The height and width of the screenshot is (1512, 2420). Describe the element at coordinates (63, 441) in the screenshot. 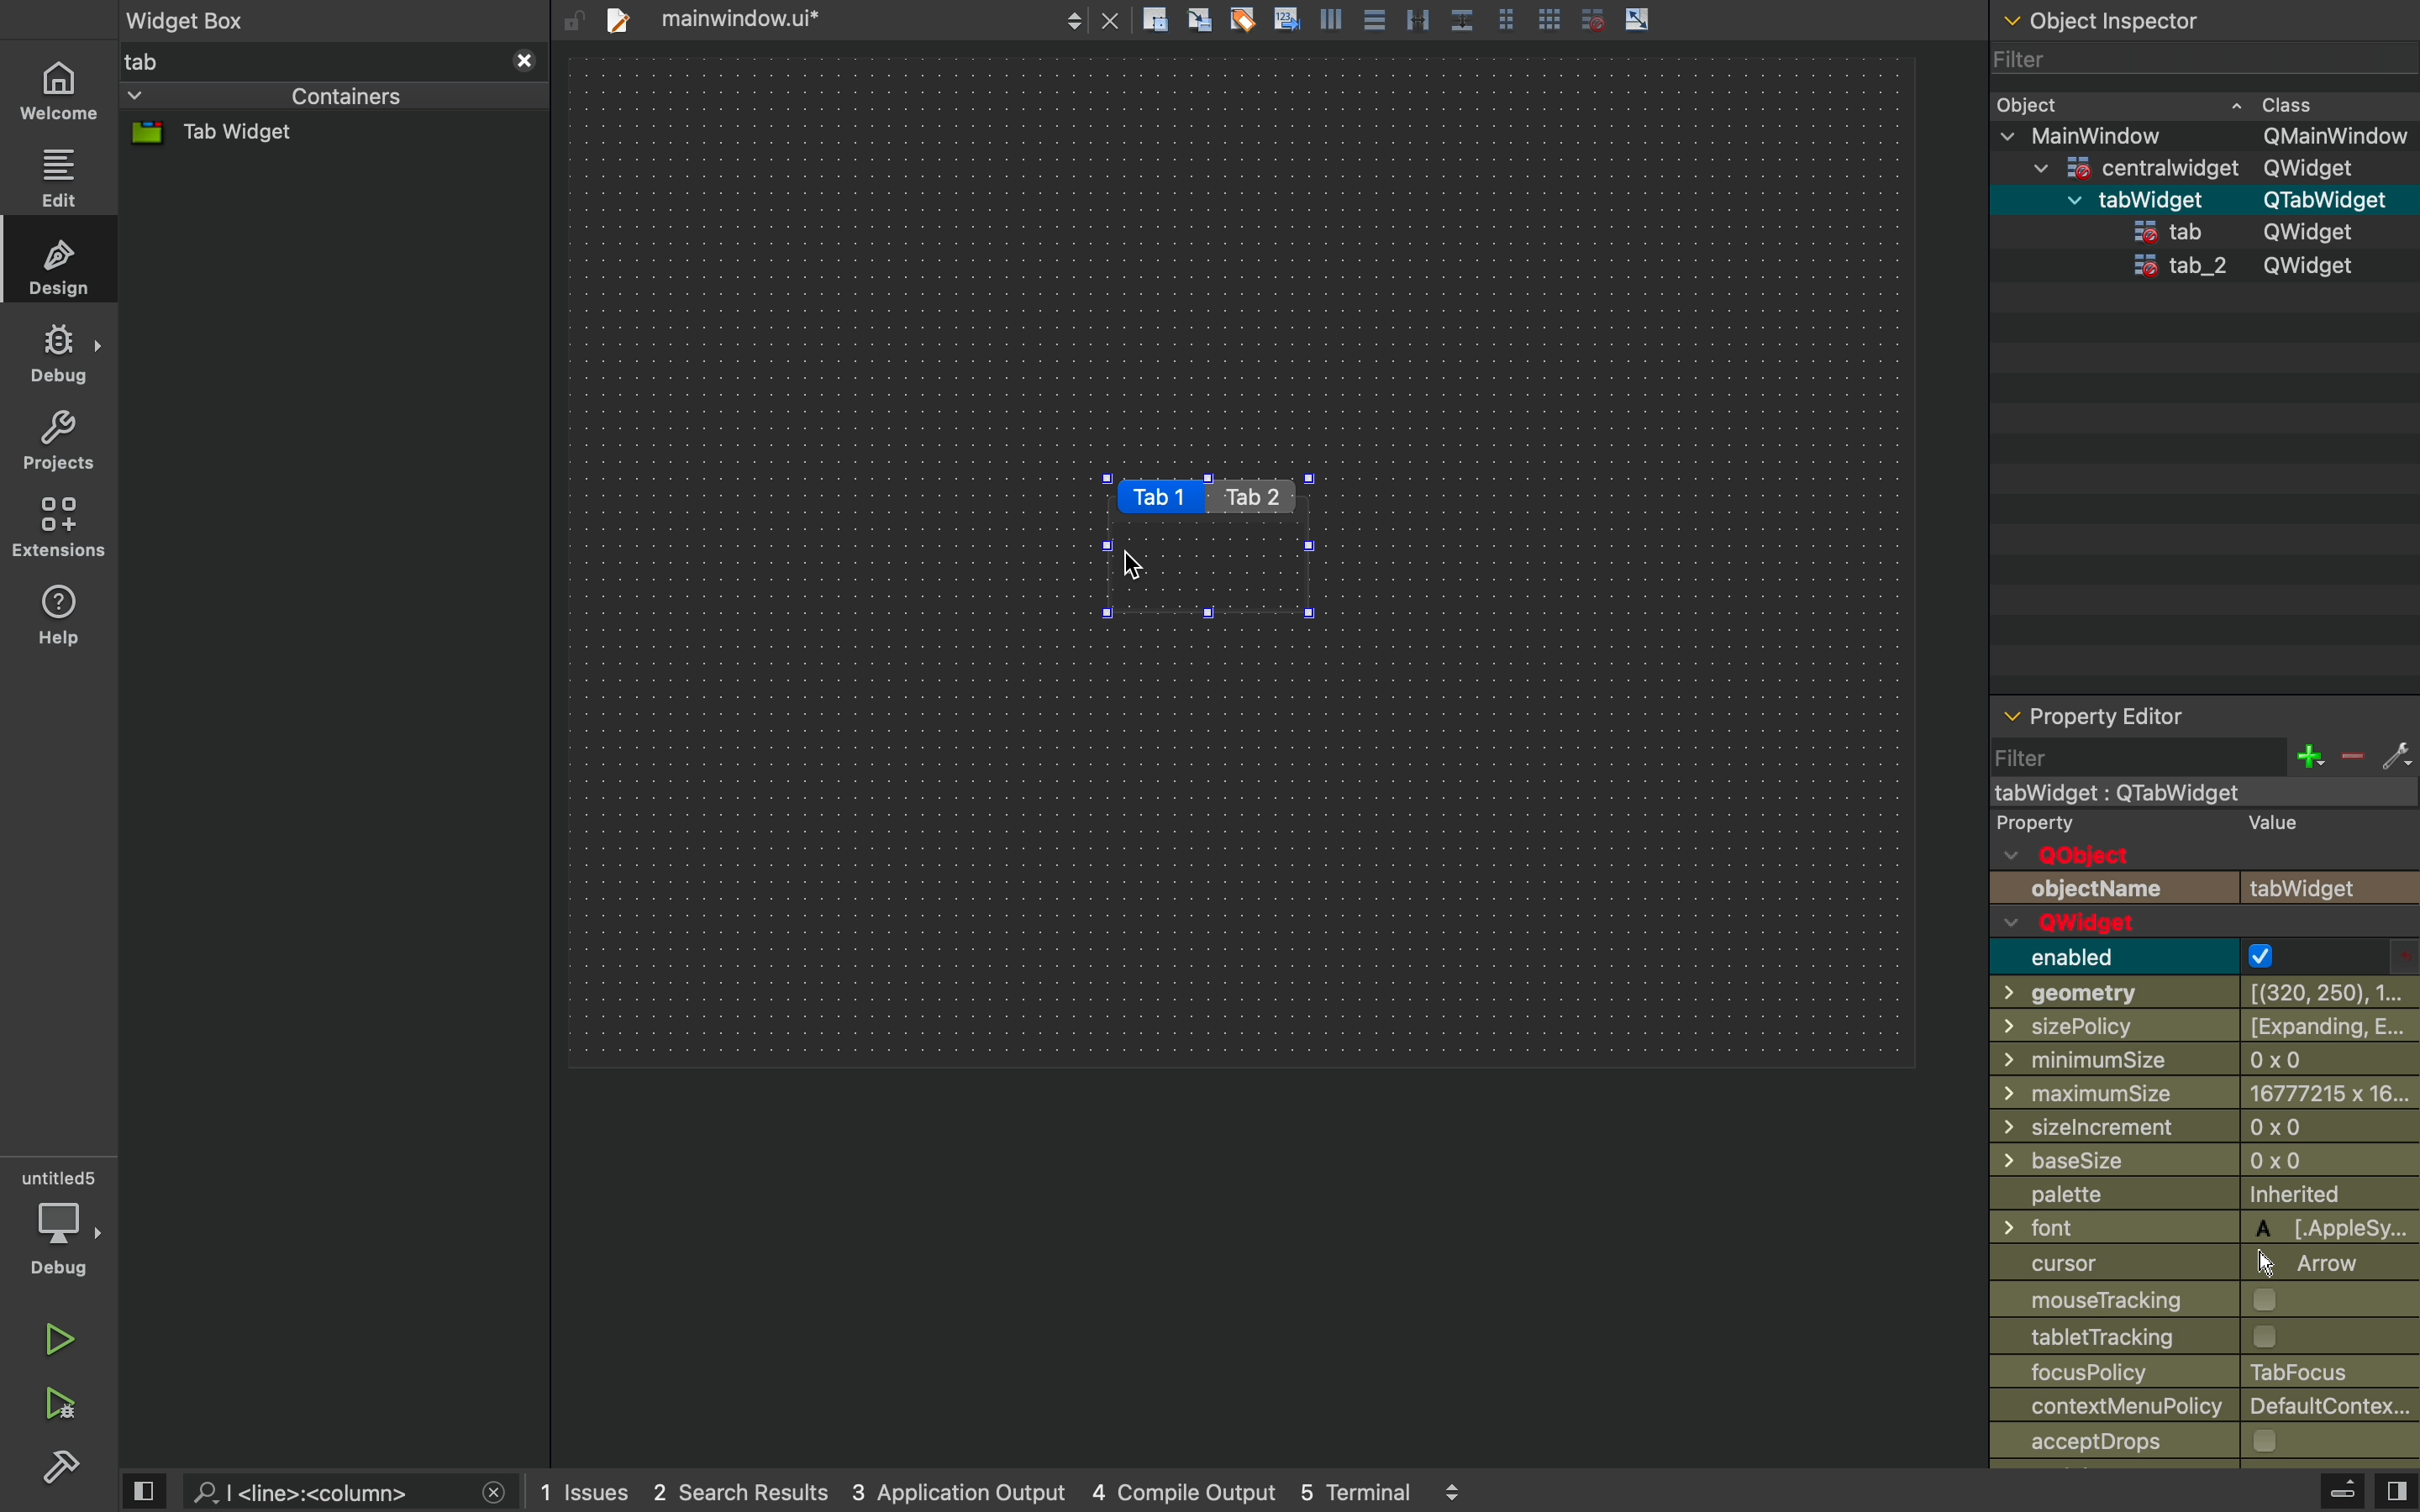

I see `projects` at that location.